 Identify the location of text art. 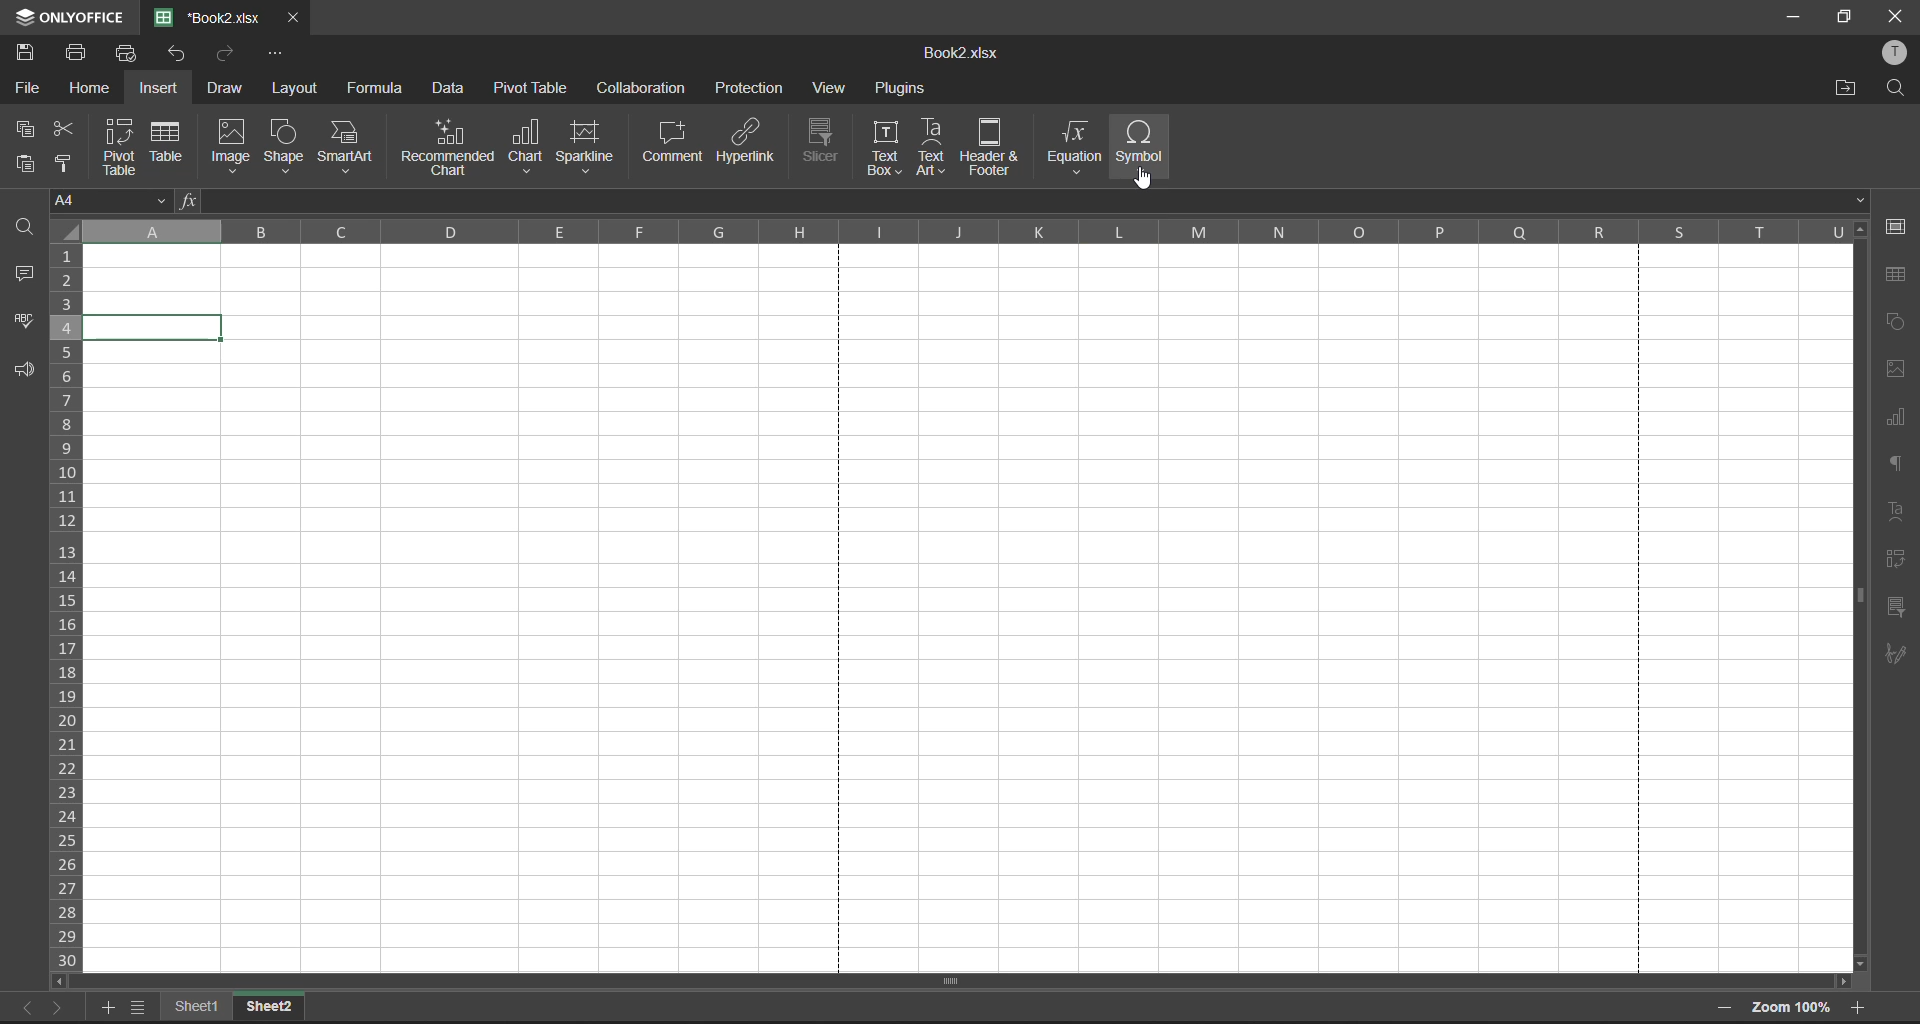
(933, 148).